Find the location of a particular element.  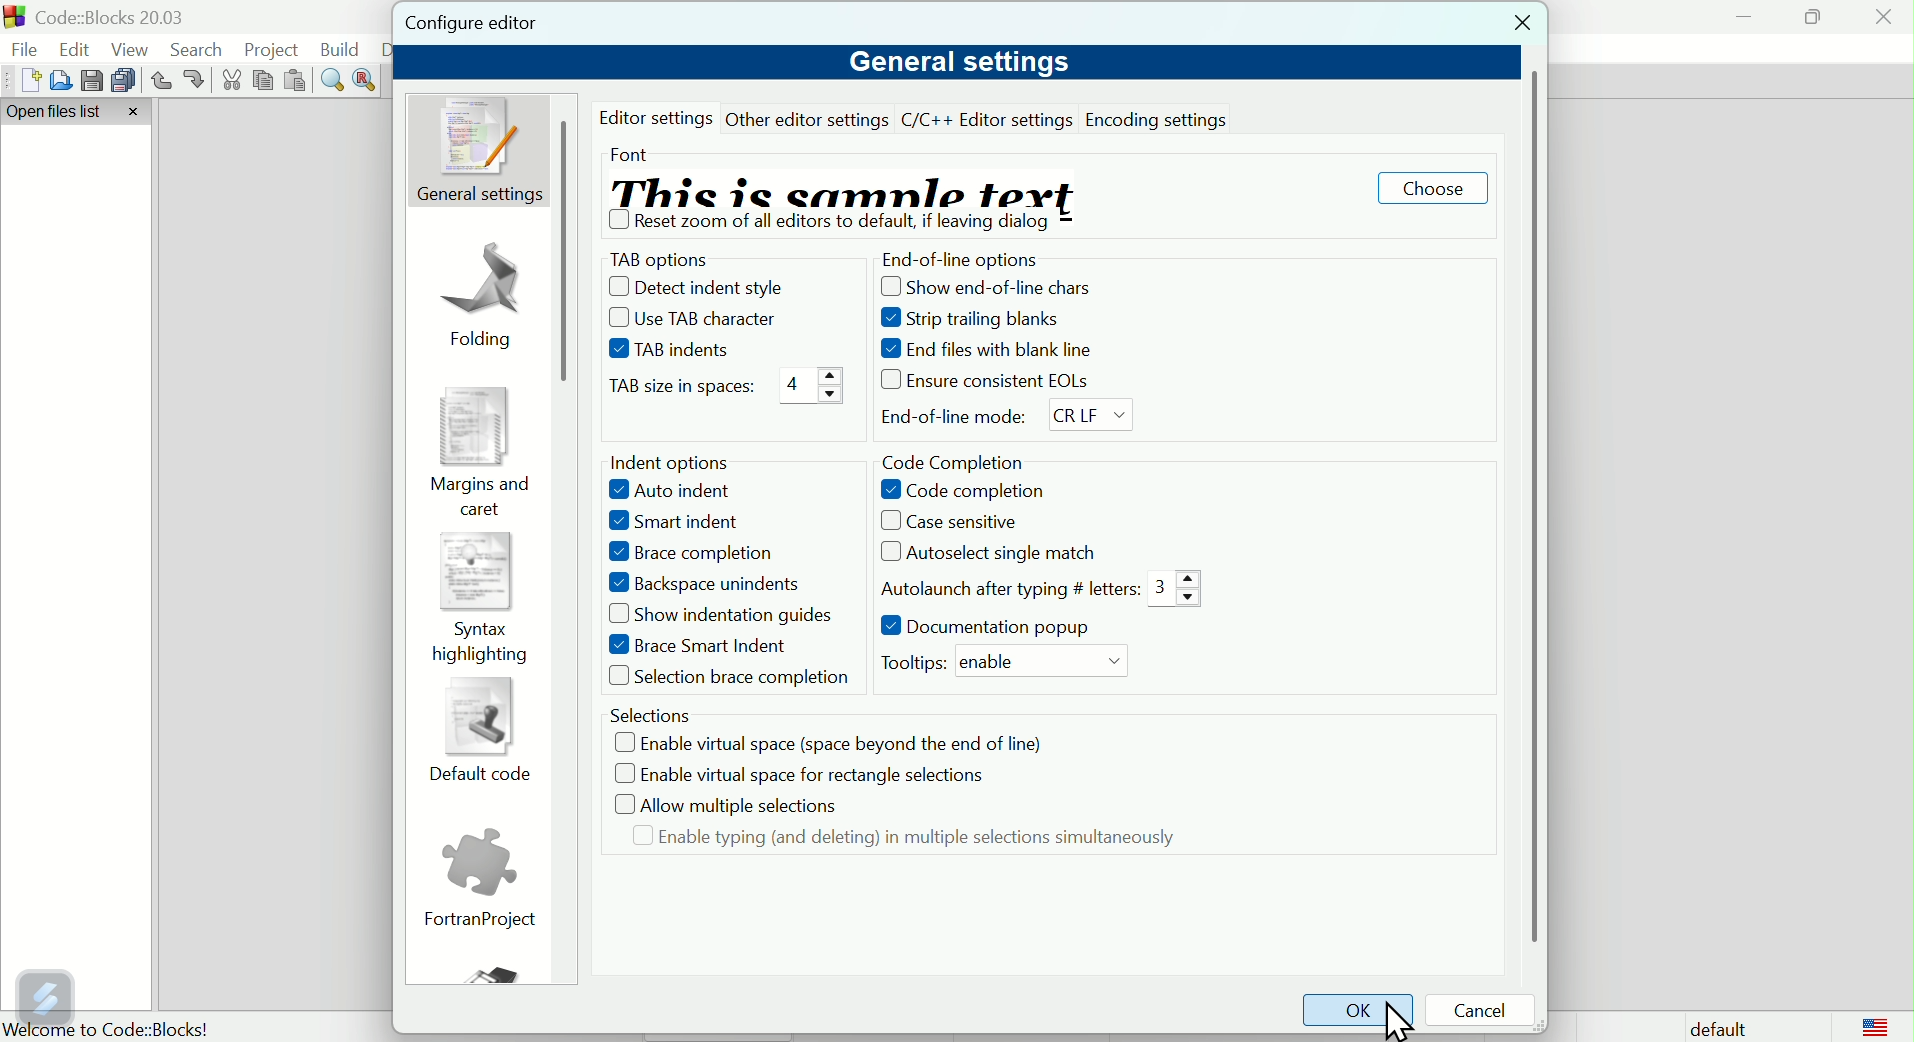

logo is located at coordinates (1876, 1026).